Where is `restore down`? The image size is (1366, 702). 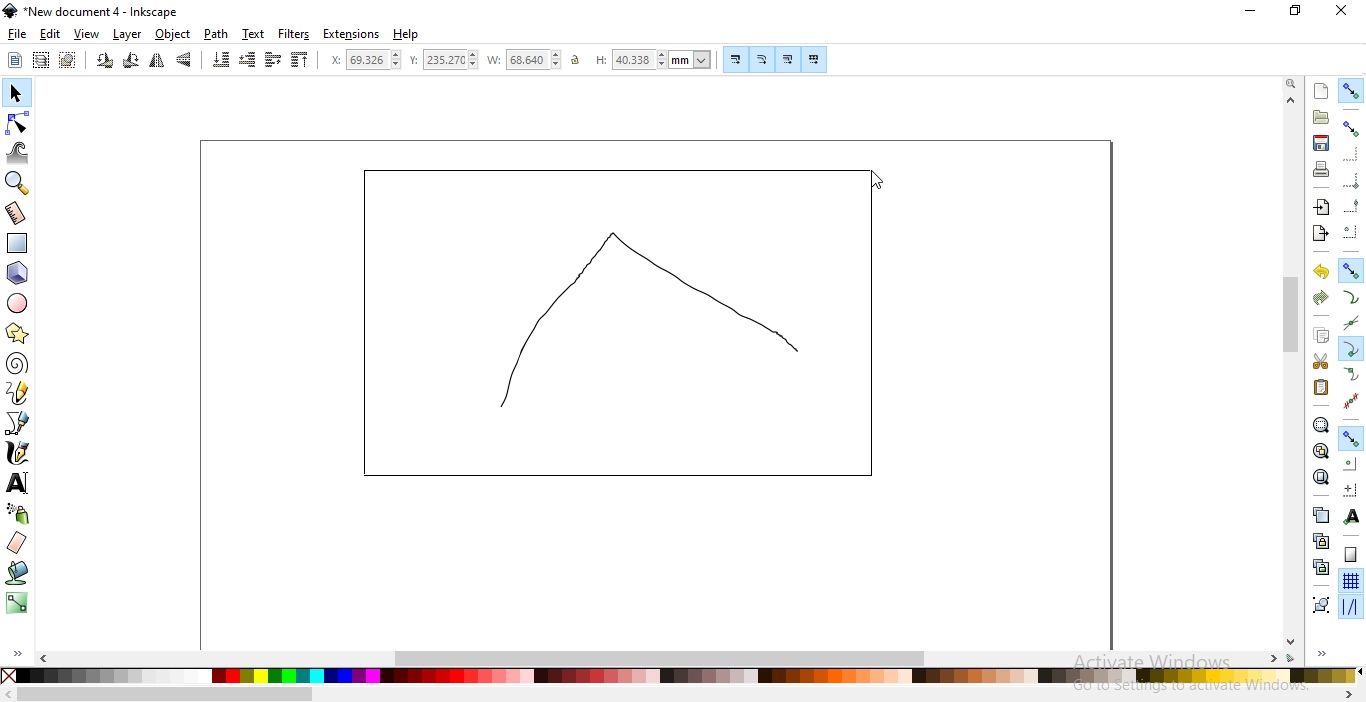 restore down is located at coordinates (1296, 11).